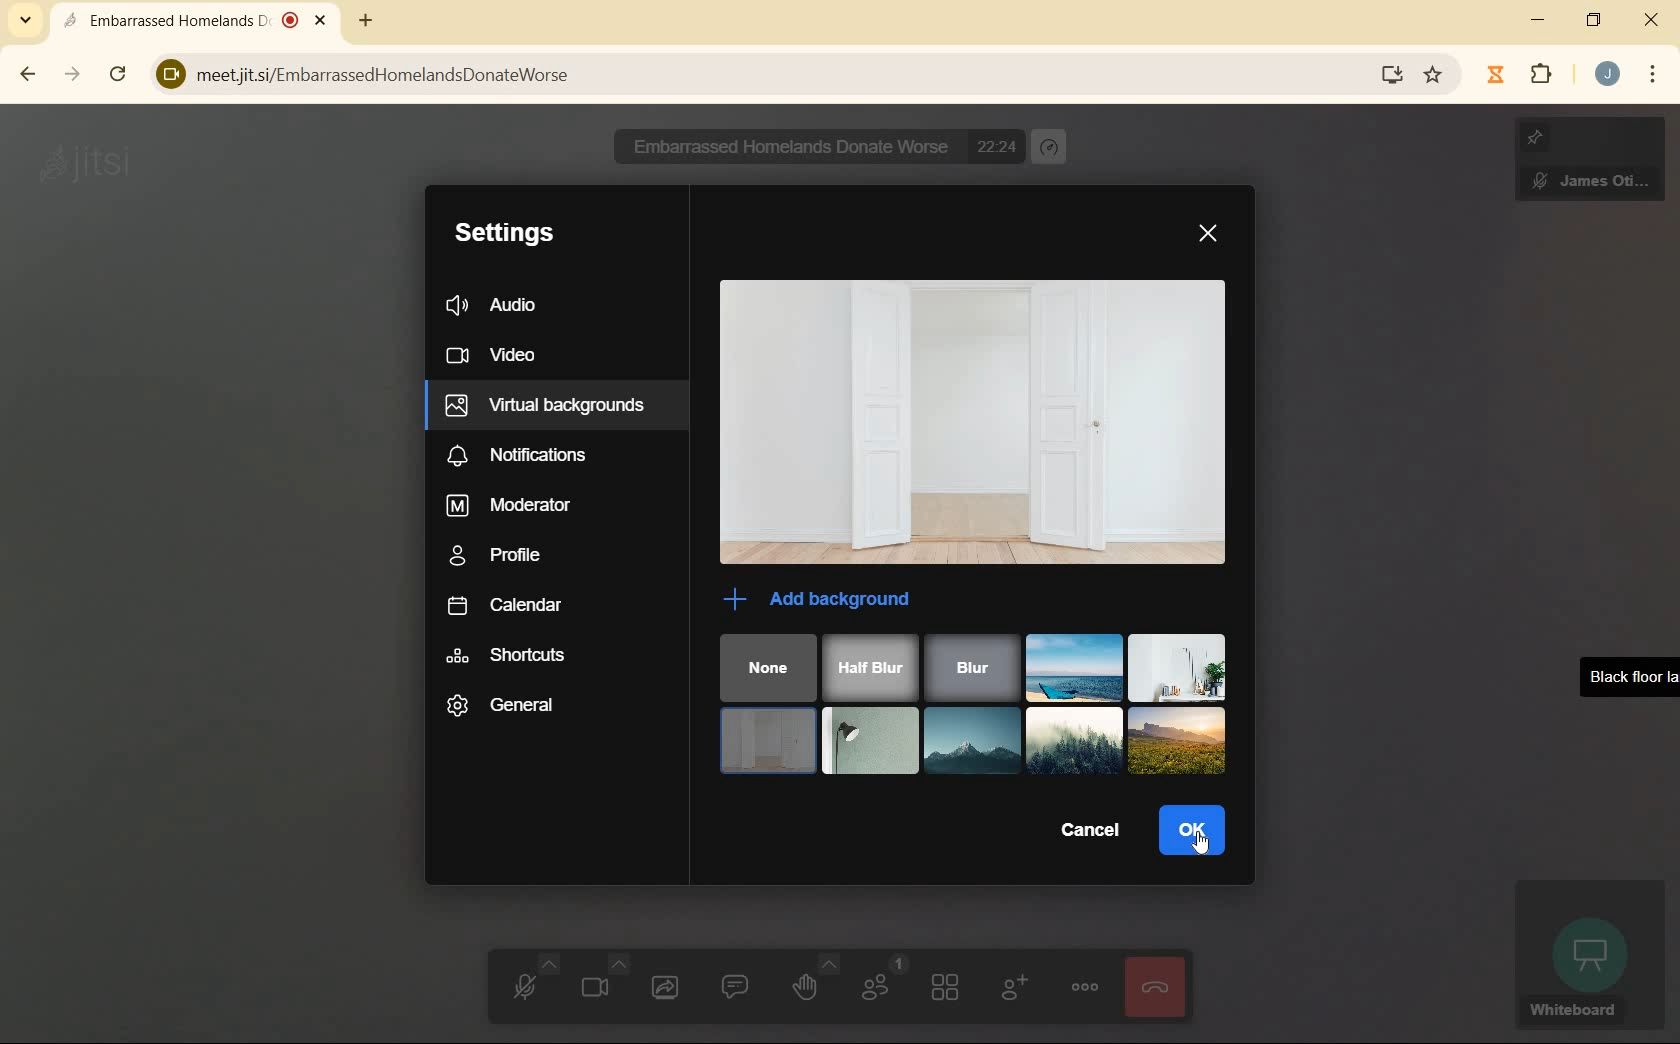  What do you see at coordinates (999, 145) in the screenshot?
I see `22:05` at bounding box center [999, 145].